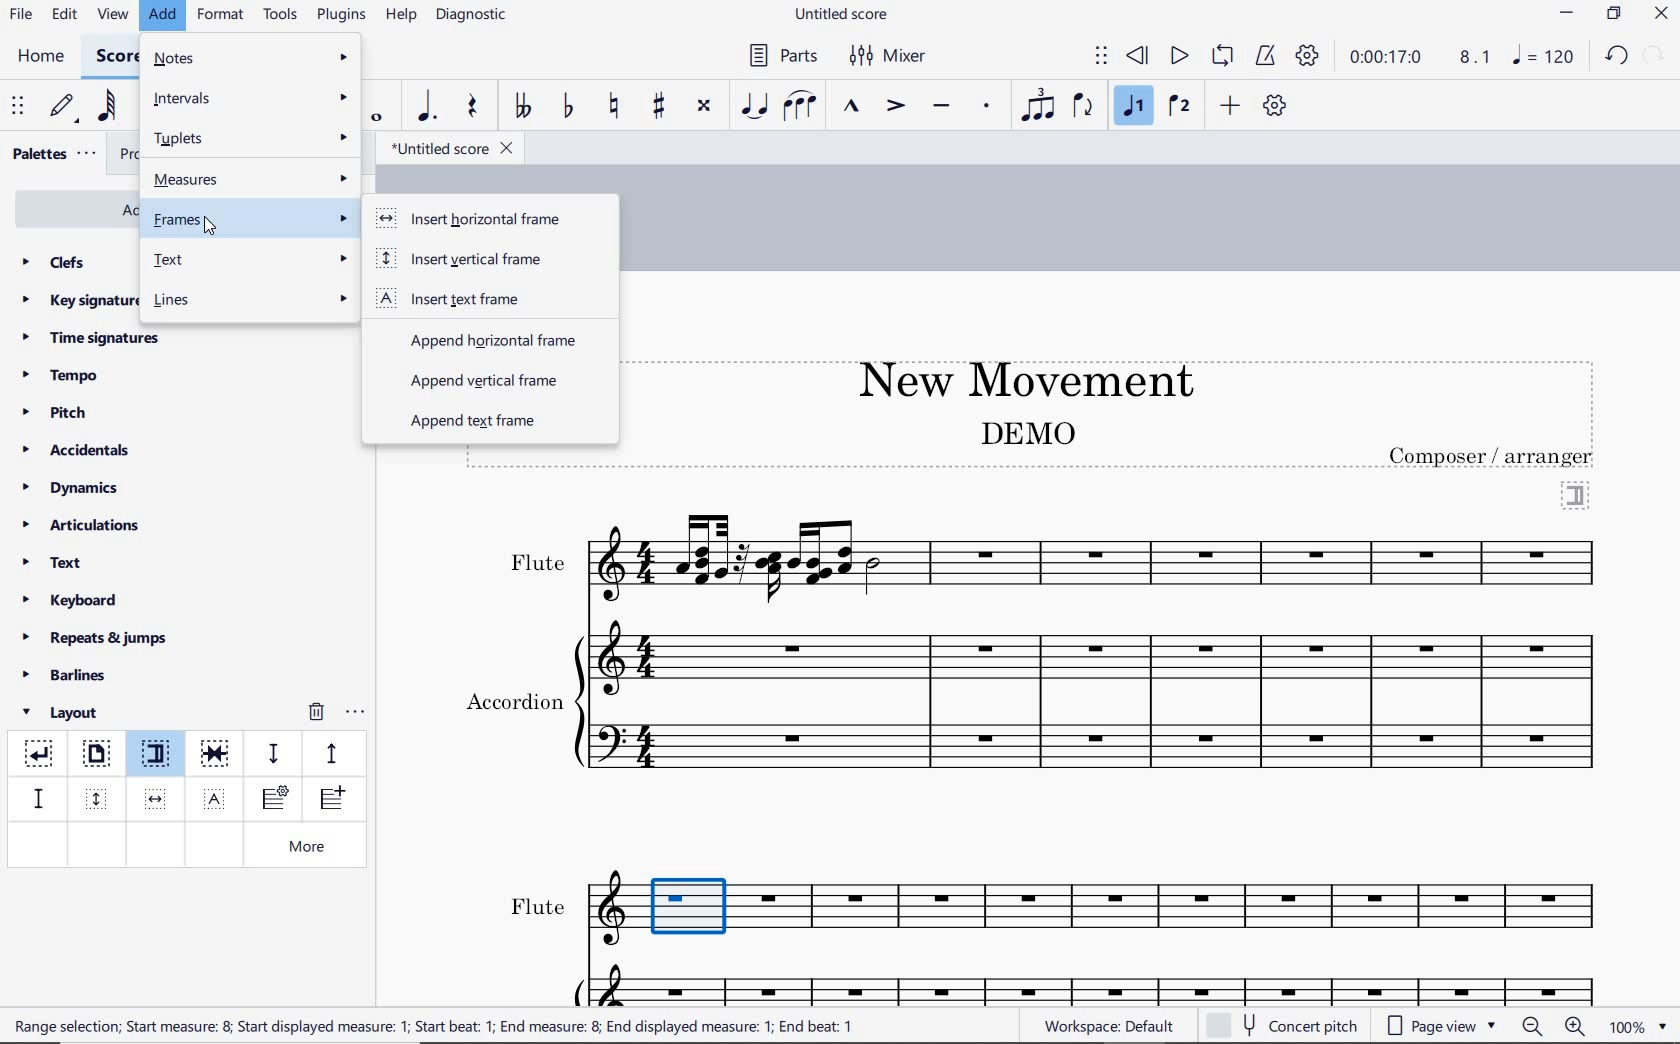  I want to click on Instrument: Flute, so click(1099, 556).